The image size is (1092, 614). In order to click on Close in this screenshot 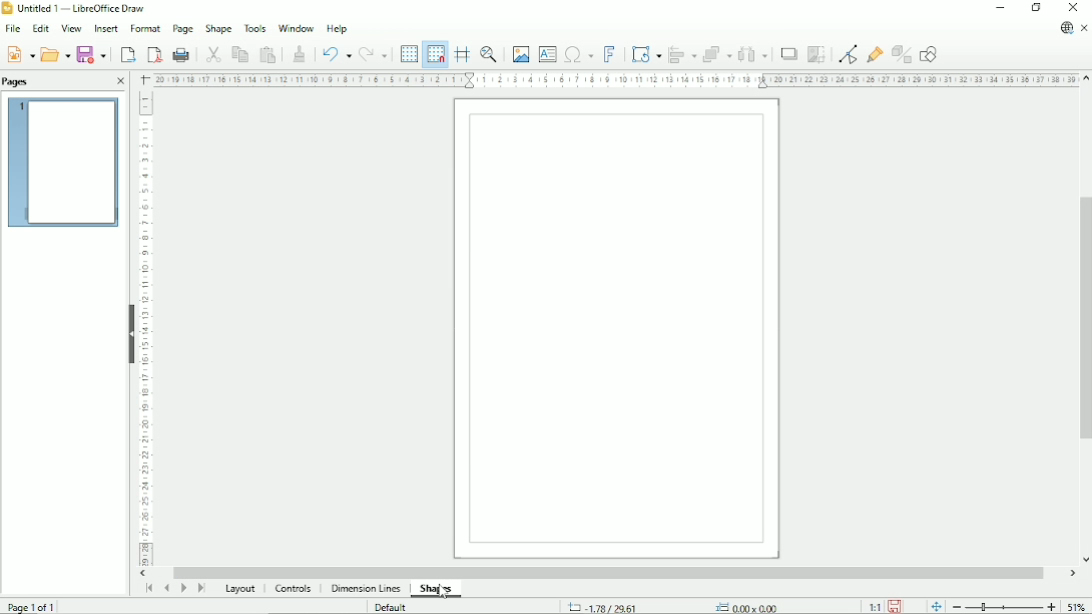, I will do `click(1073, 9)`.